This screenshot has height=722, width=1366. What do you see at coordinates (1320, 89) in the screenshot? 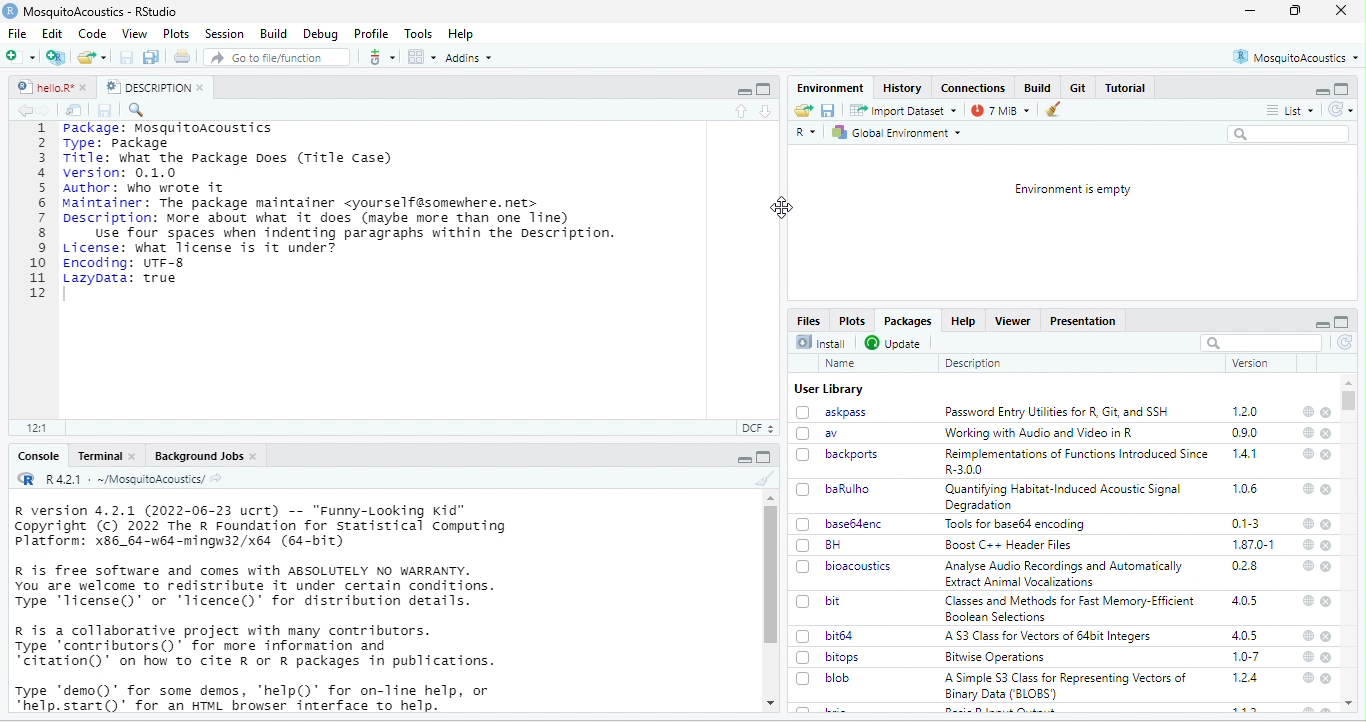
I see `minimize` at bounding box center [1320, 89].